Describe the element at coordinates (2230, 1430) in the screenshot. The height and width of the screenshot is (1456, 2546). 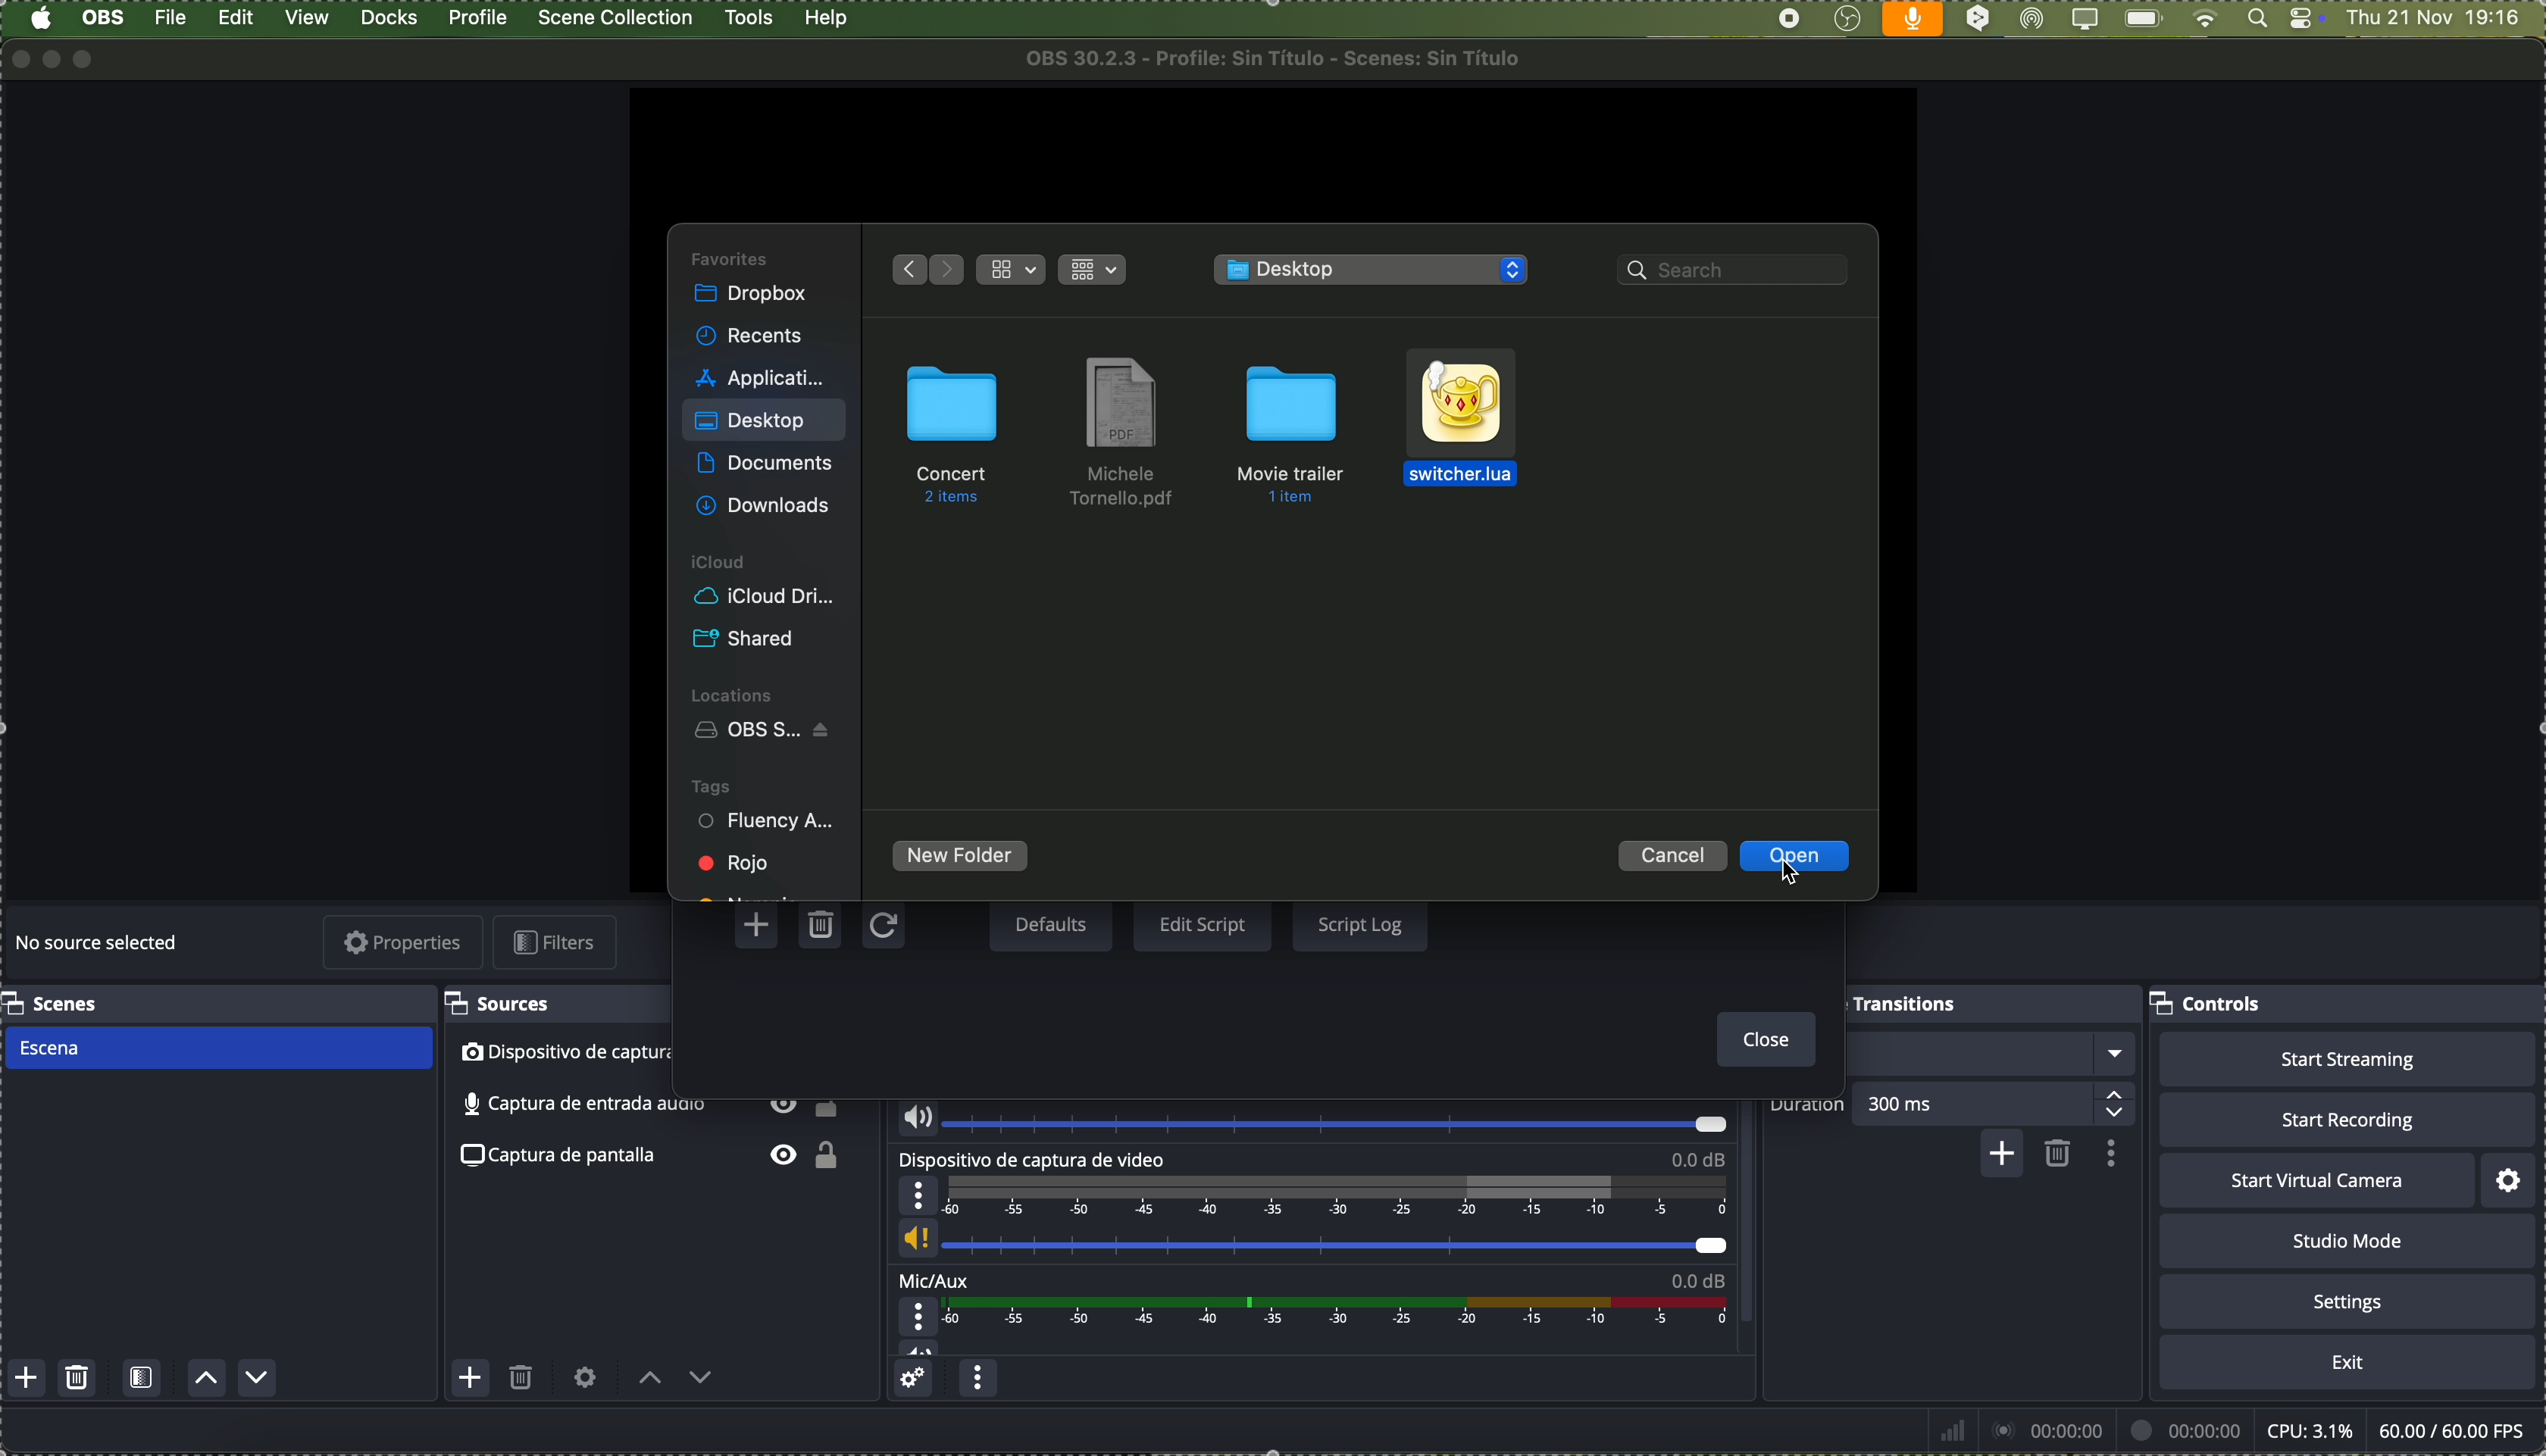
I see `data` at that location.